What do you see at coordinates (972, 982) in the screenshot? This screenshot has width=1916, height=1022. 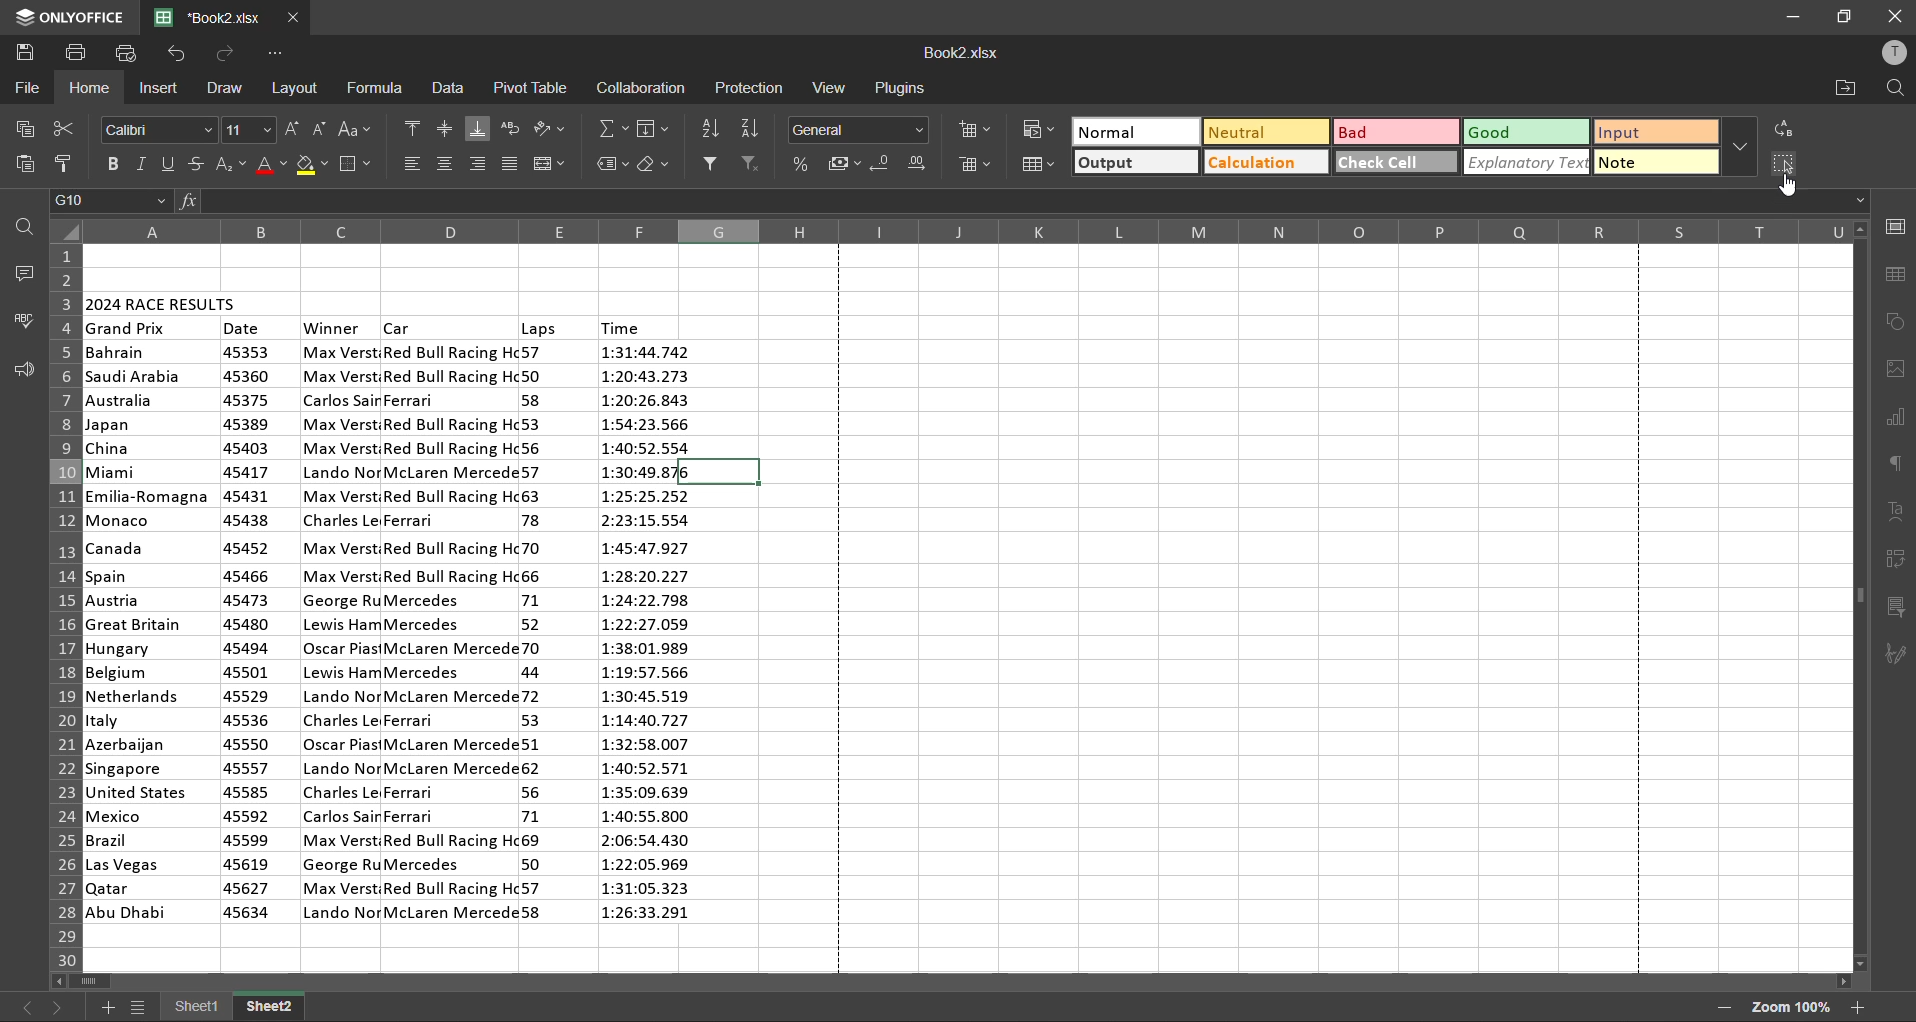 I see `scrollbar` at bounding box center [972, 982].